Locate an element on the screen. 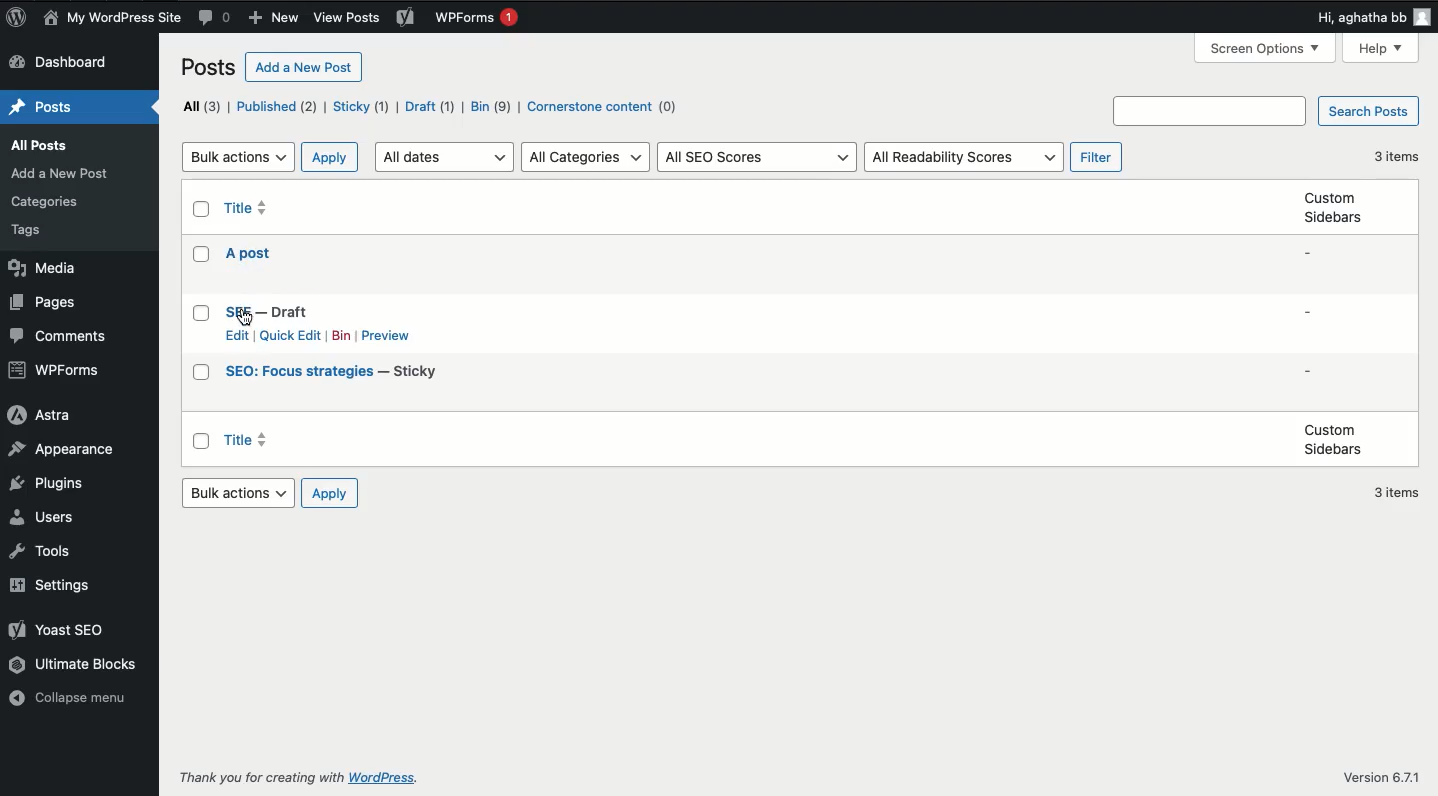 This screenshot has width=1438, height=796. SEE is located at coordinates (287, 307).